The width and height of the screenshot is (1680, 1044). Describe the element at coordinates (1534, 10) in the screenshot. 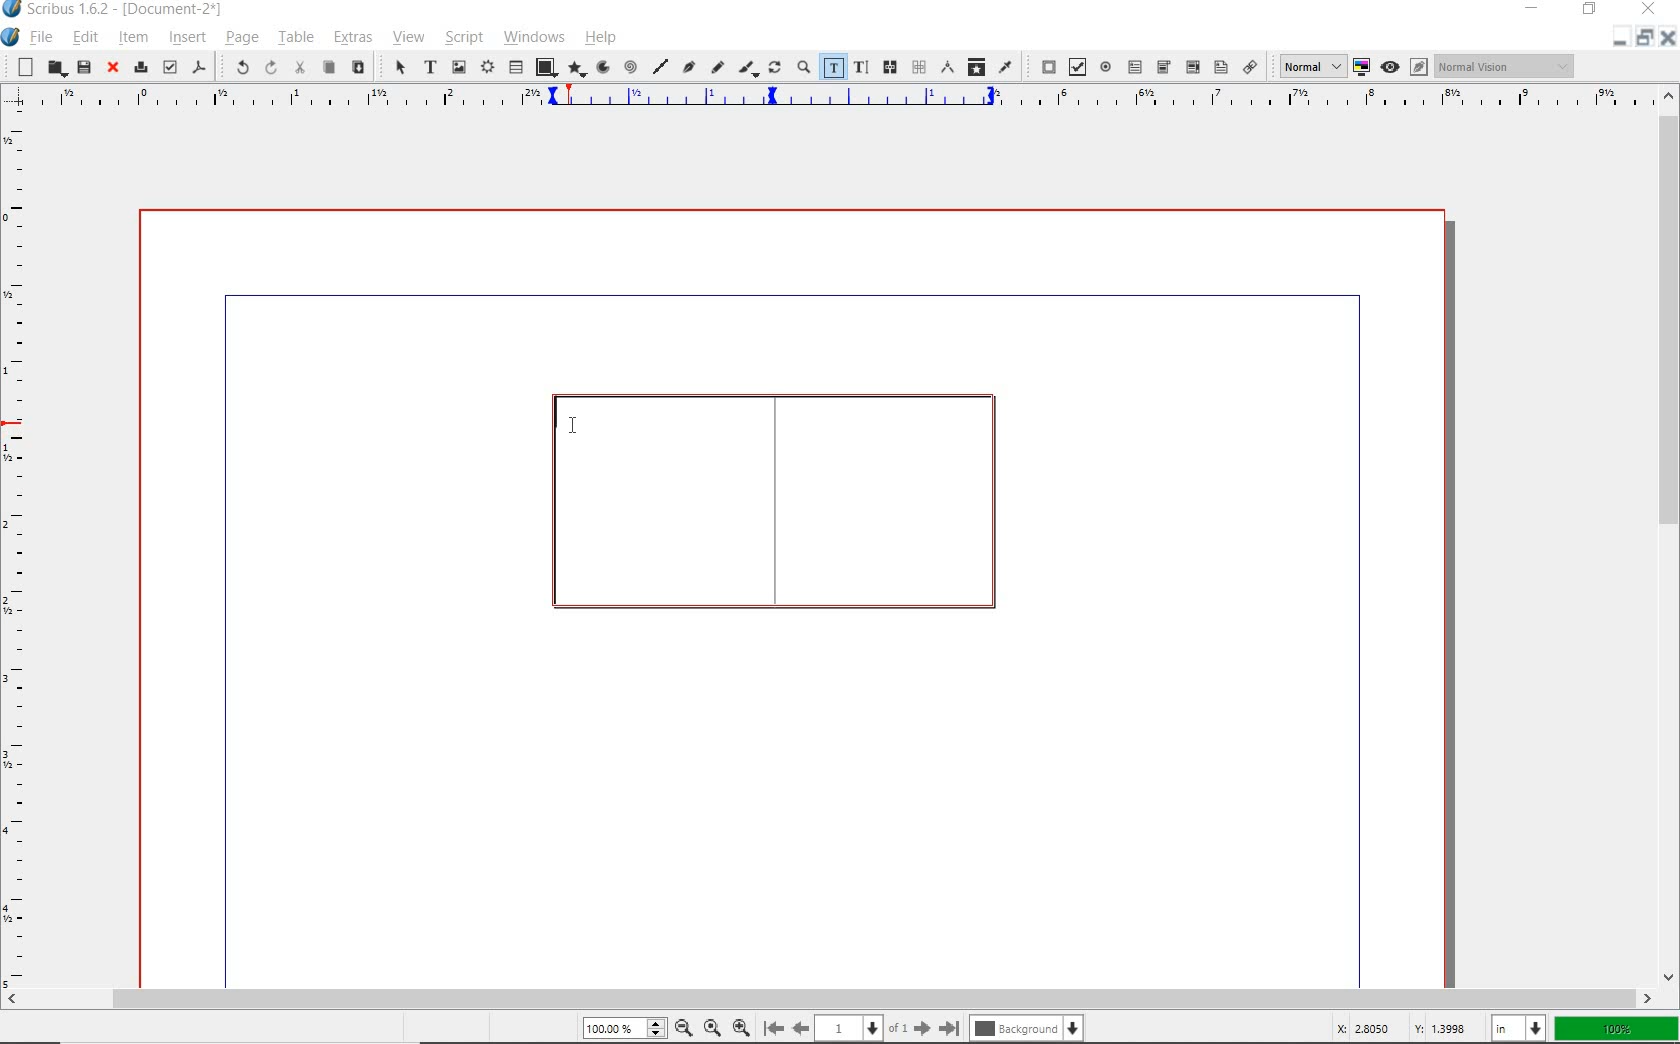

I see `minimize` at that location.